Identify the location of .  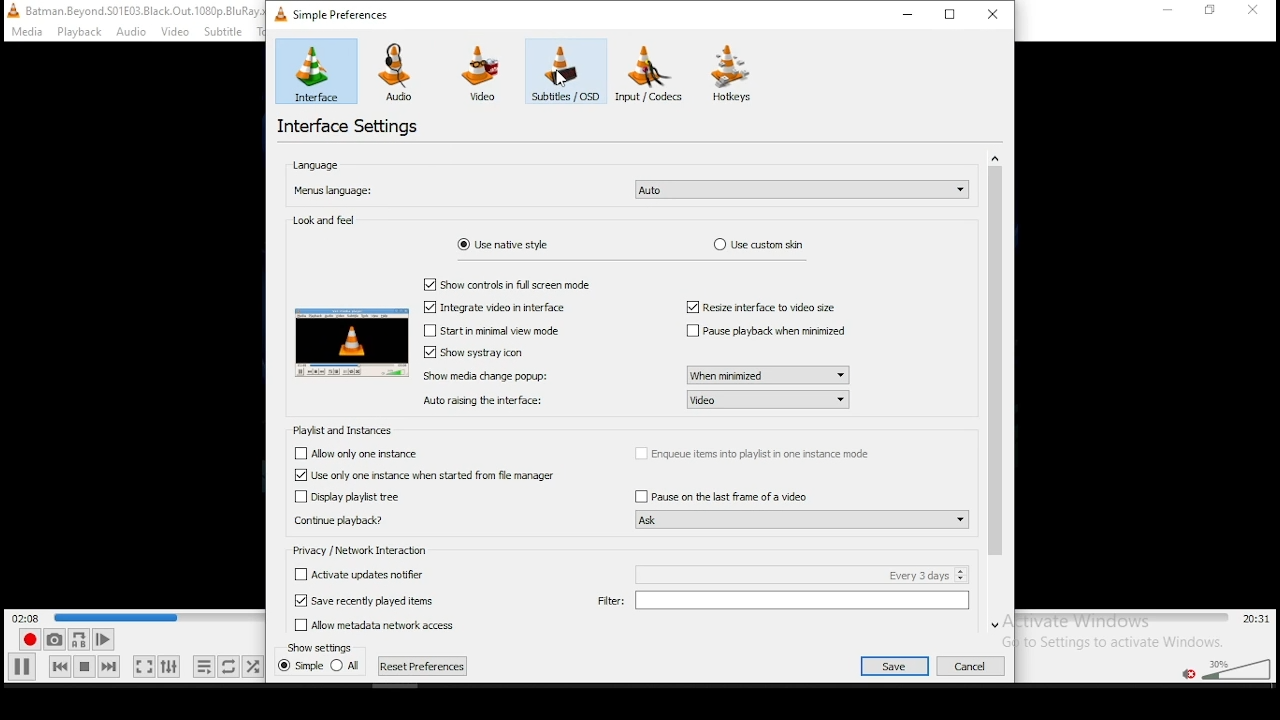
(78, 32).